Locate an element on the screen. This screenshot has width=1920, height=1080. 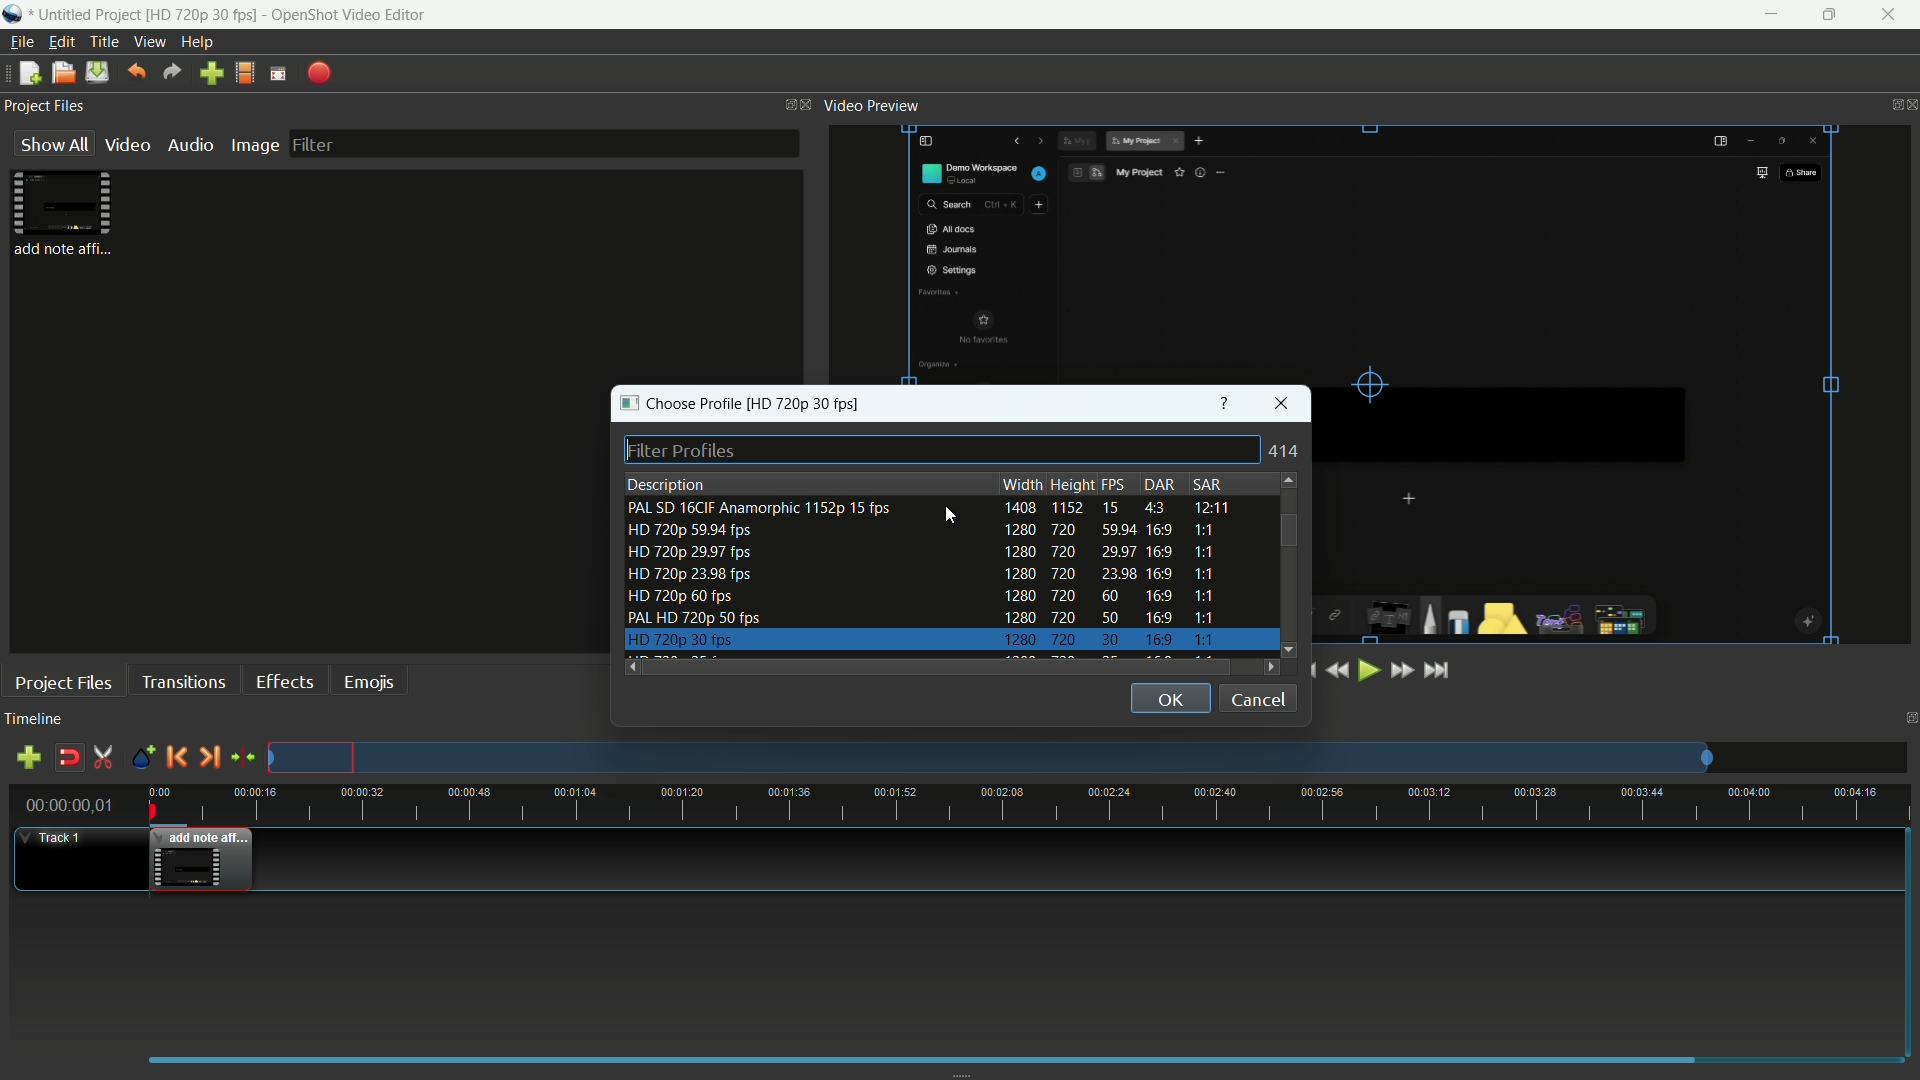
project name is located at coordinates (148, 16).